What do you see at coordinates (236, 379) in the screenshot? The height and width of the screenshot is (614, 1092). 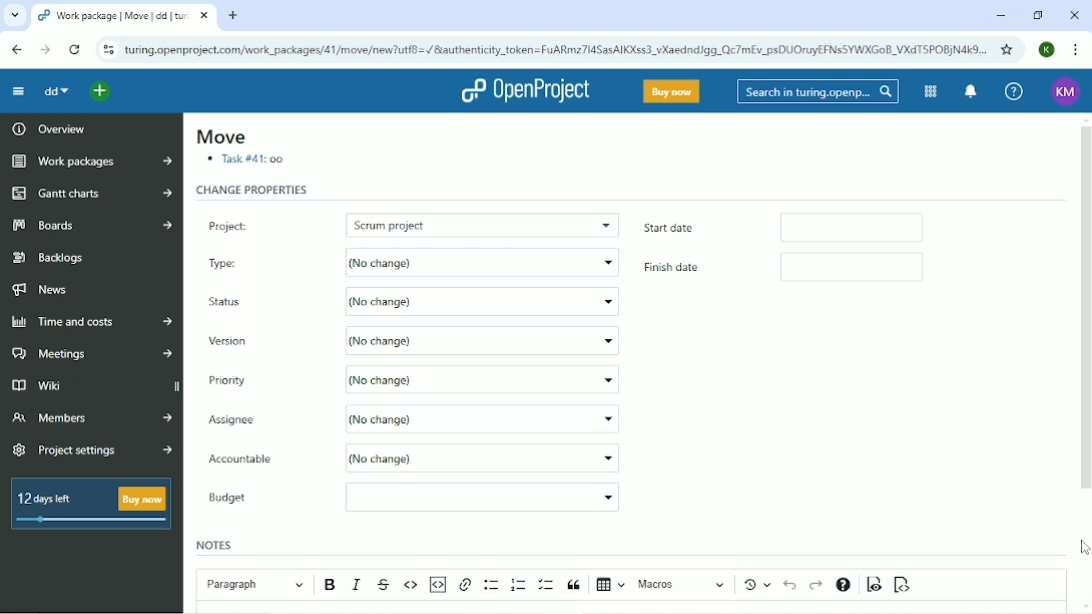 I see `Priority` at bounding box center [236, 379].